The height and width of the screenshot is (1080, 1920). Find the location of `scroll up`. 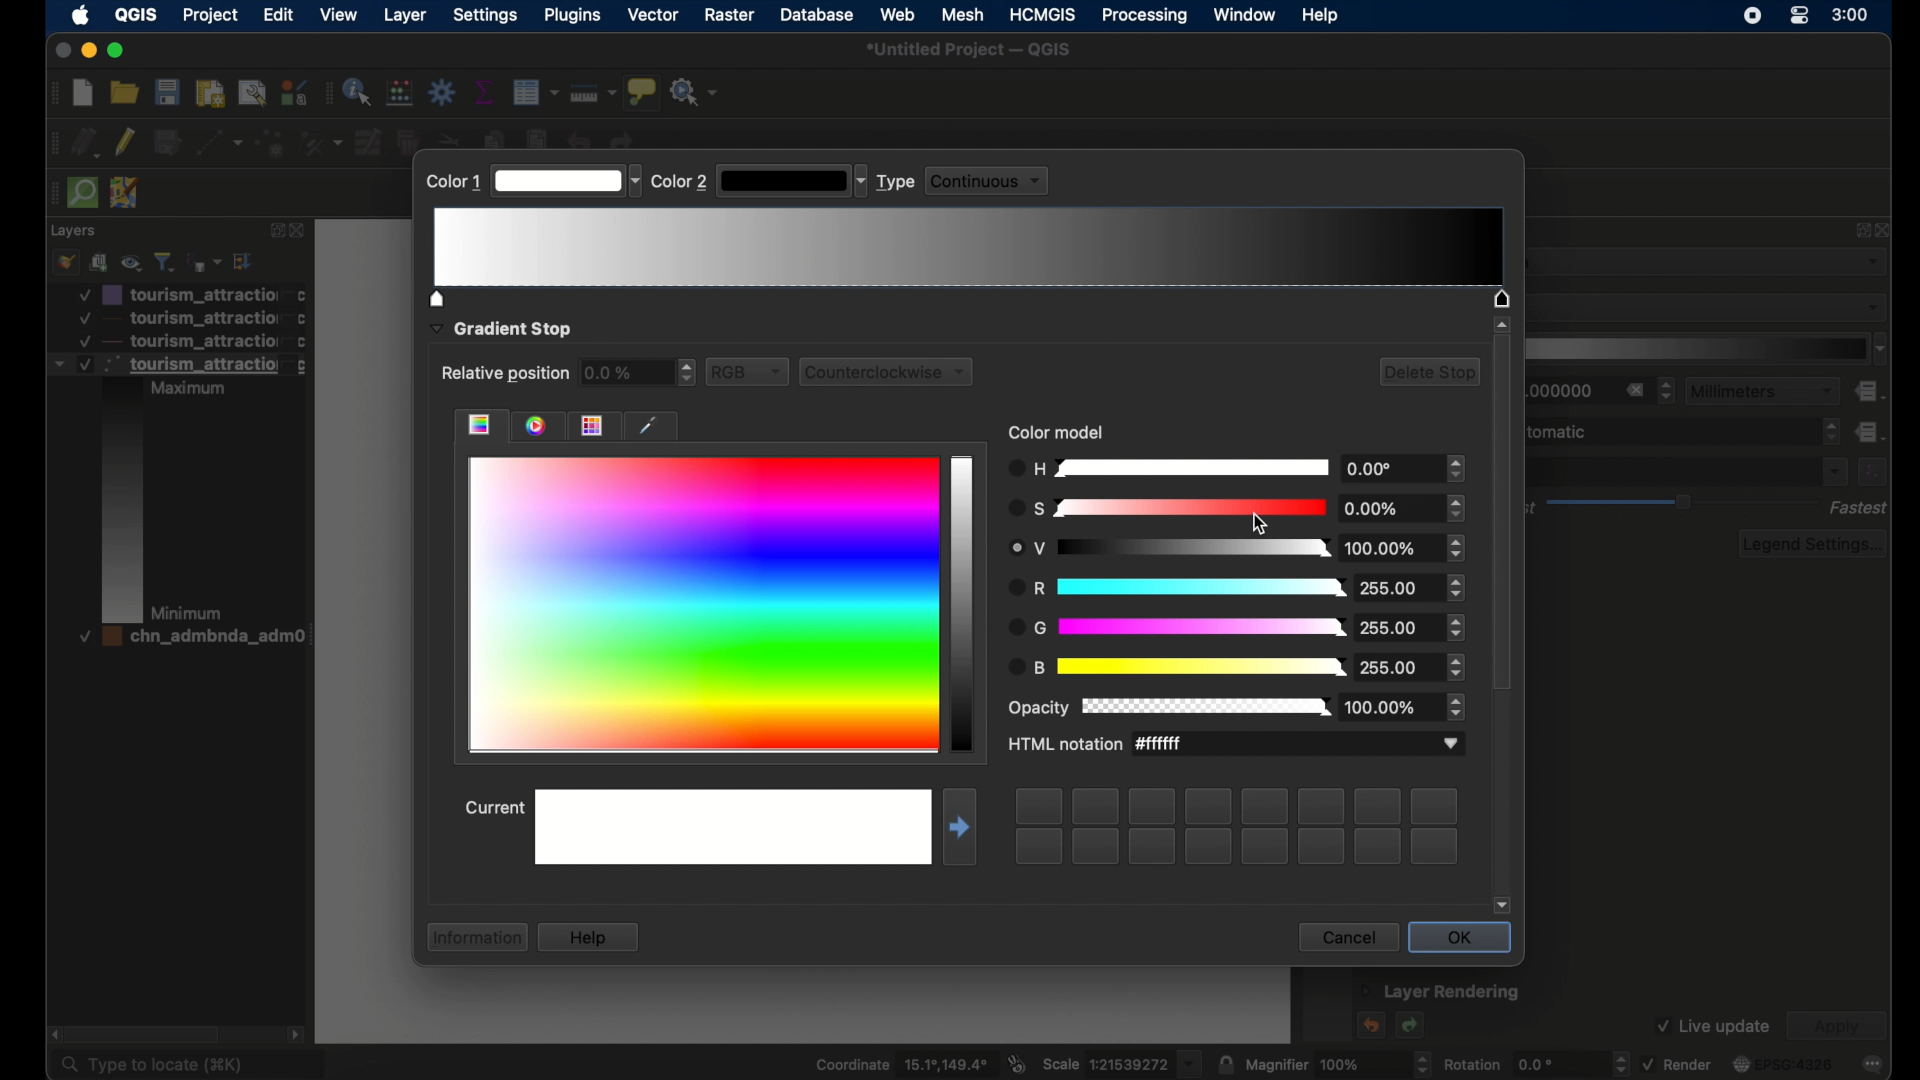

scroll up is located at coordinates (1500, 324).